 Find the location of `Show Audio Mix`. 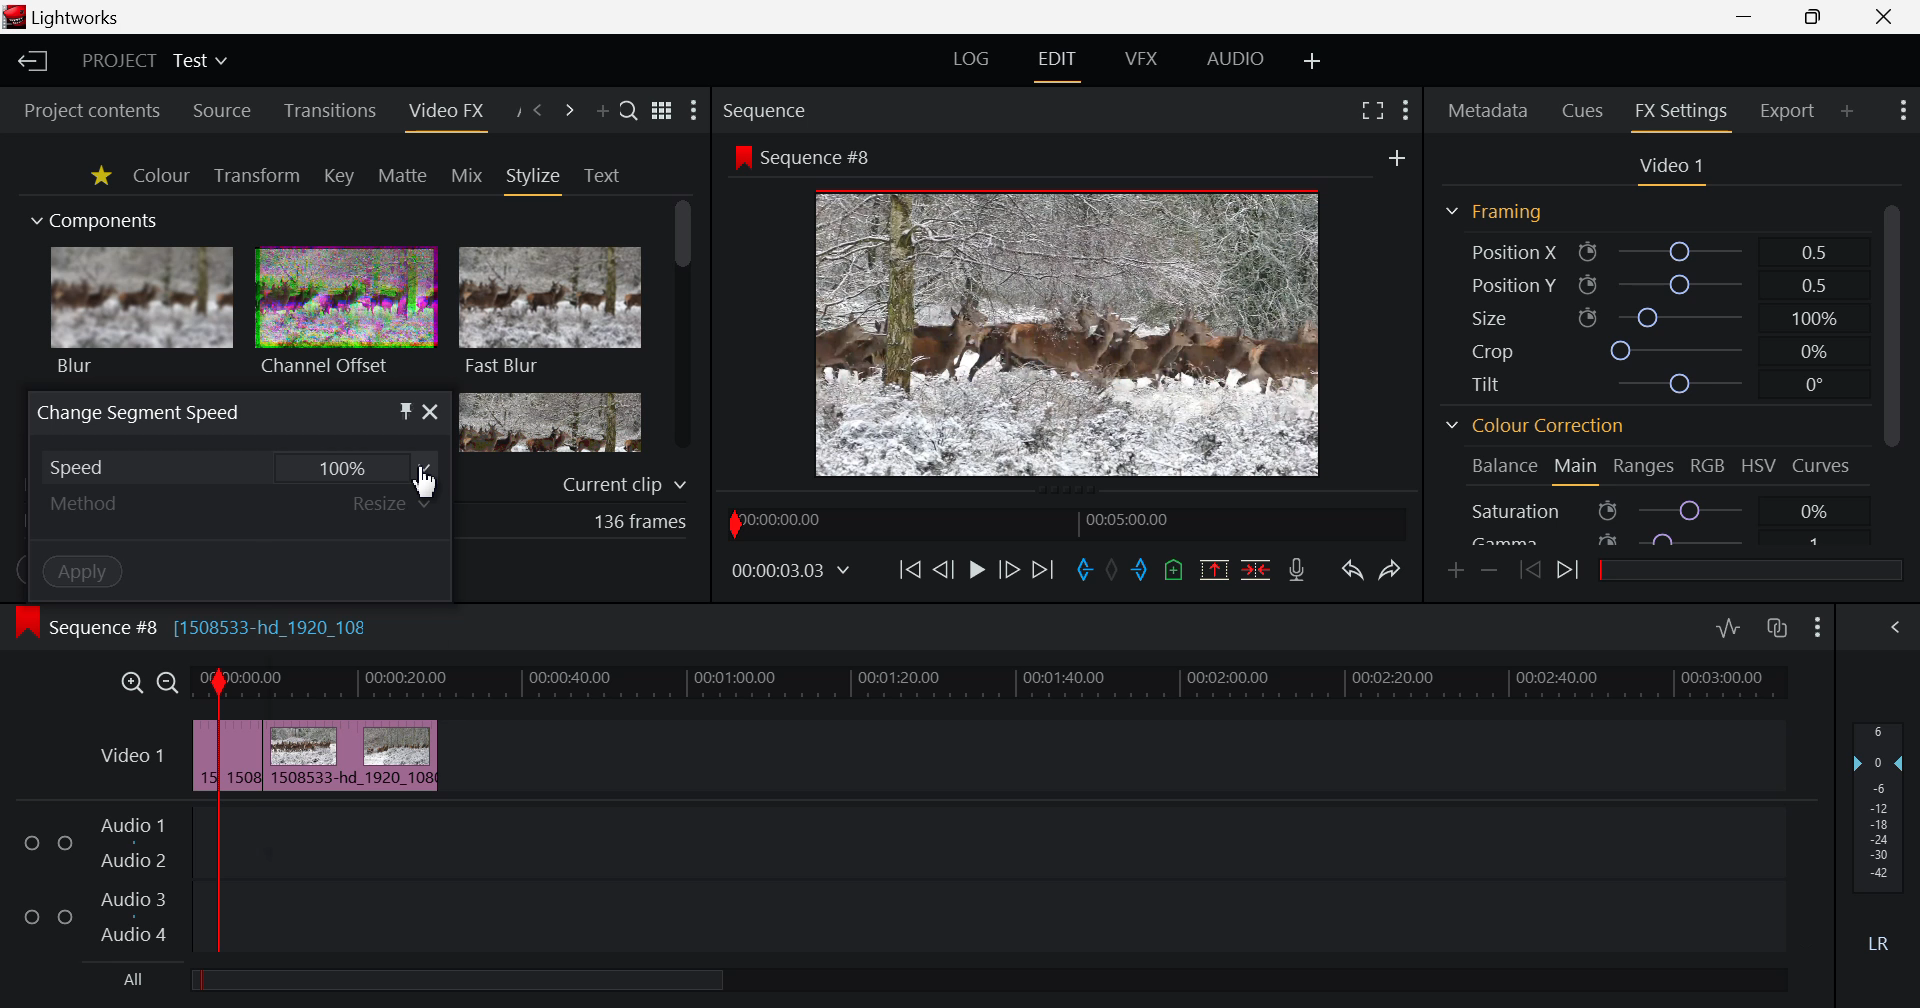

Show Audio Mix is located at coordinates (1897, 628).